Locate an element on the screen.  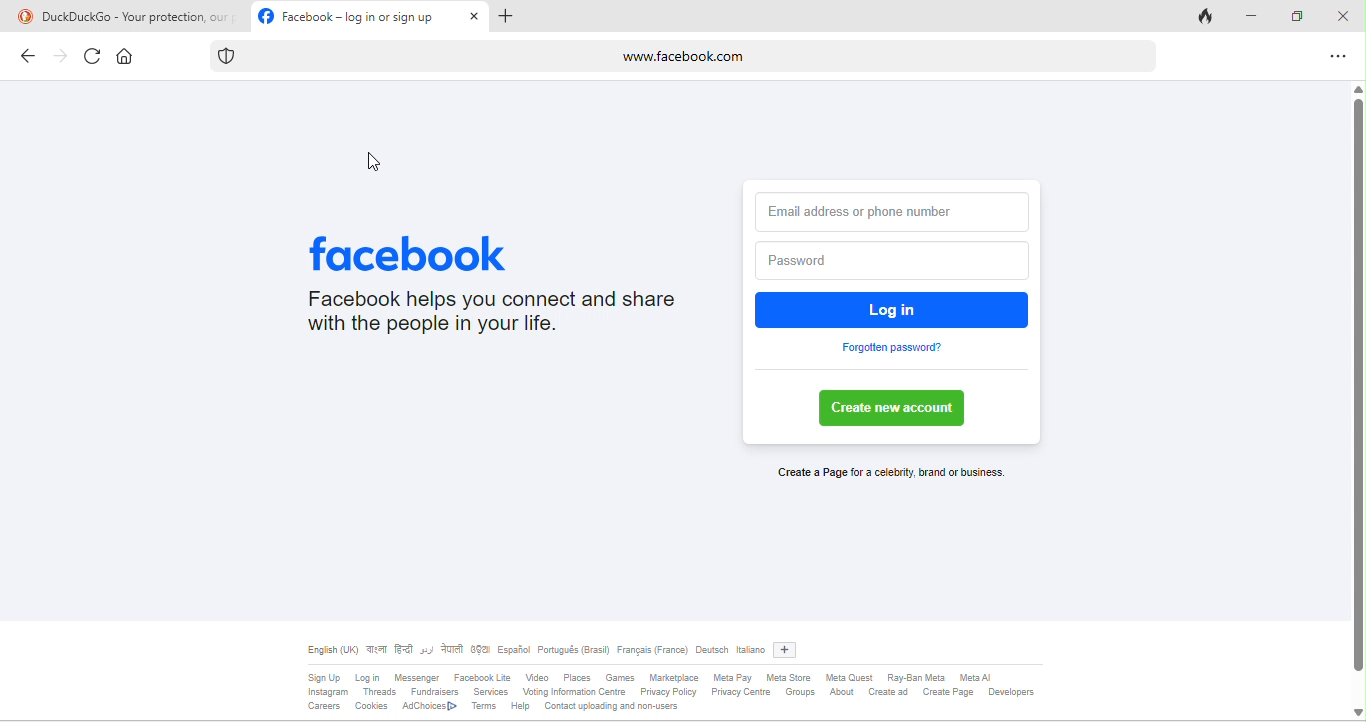
facebook logo is located at coordinates (263, 15).